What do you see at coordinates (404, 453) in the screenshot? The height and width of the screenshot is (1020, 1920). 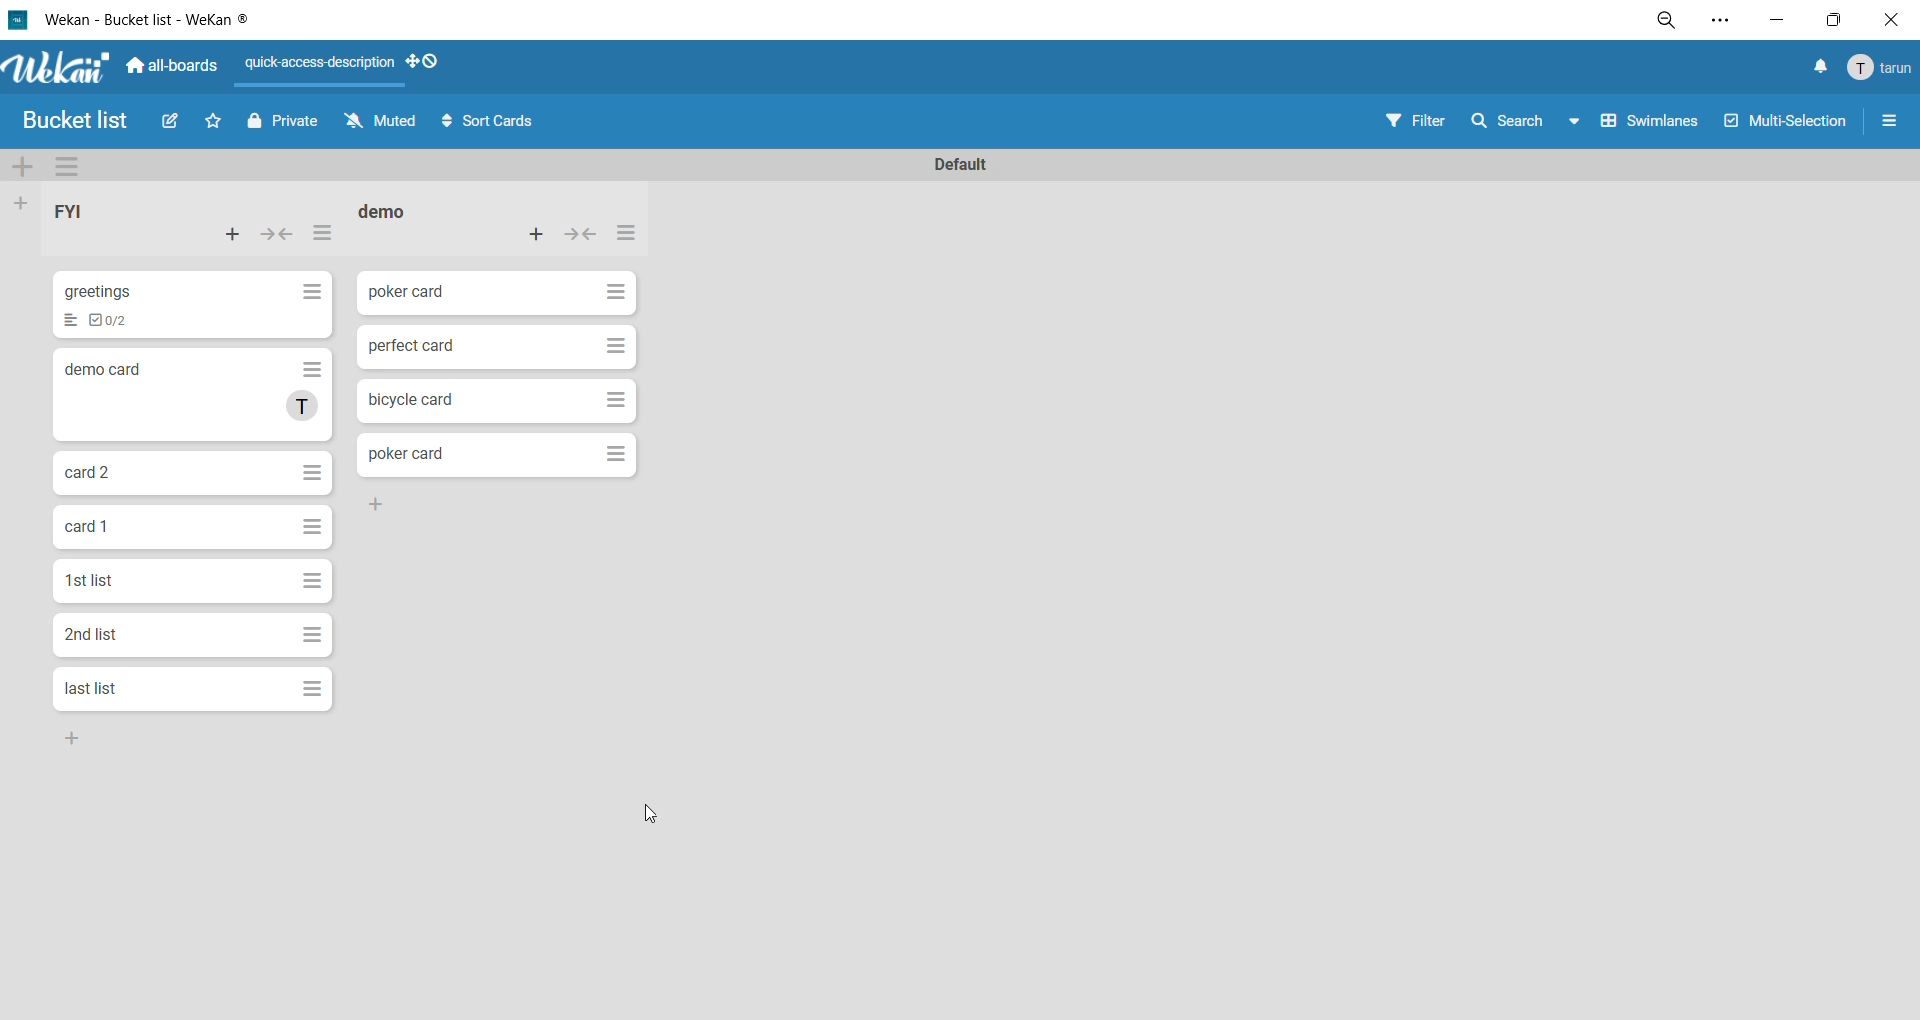 I see `poker card` at bounding box center [404, 453].